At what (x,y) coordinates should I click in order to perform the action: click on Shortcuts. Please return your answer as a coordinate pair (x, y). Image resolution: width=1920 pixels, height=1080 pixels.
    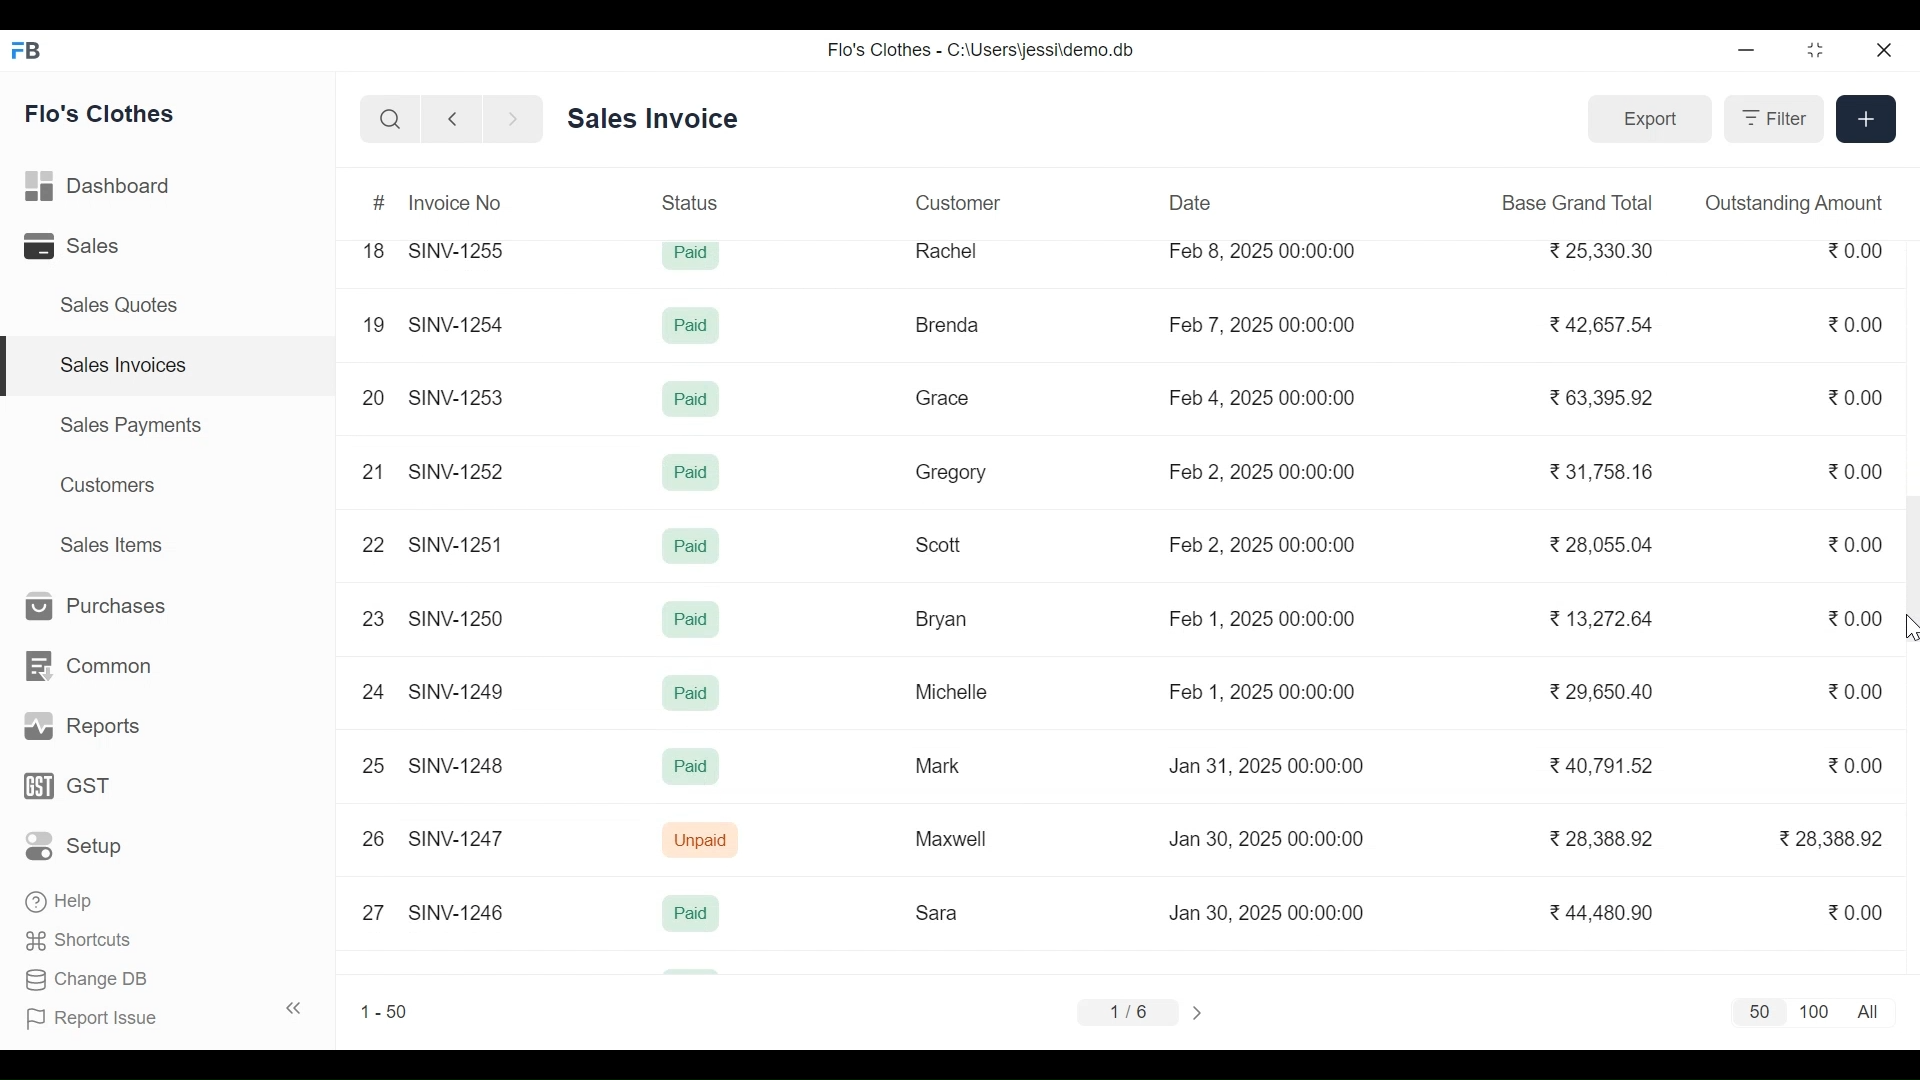
    Looking at the image, I should click on (80, 944).